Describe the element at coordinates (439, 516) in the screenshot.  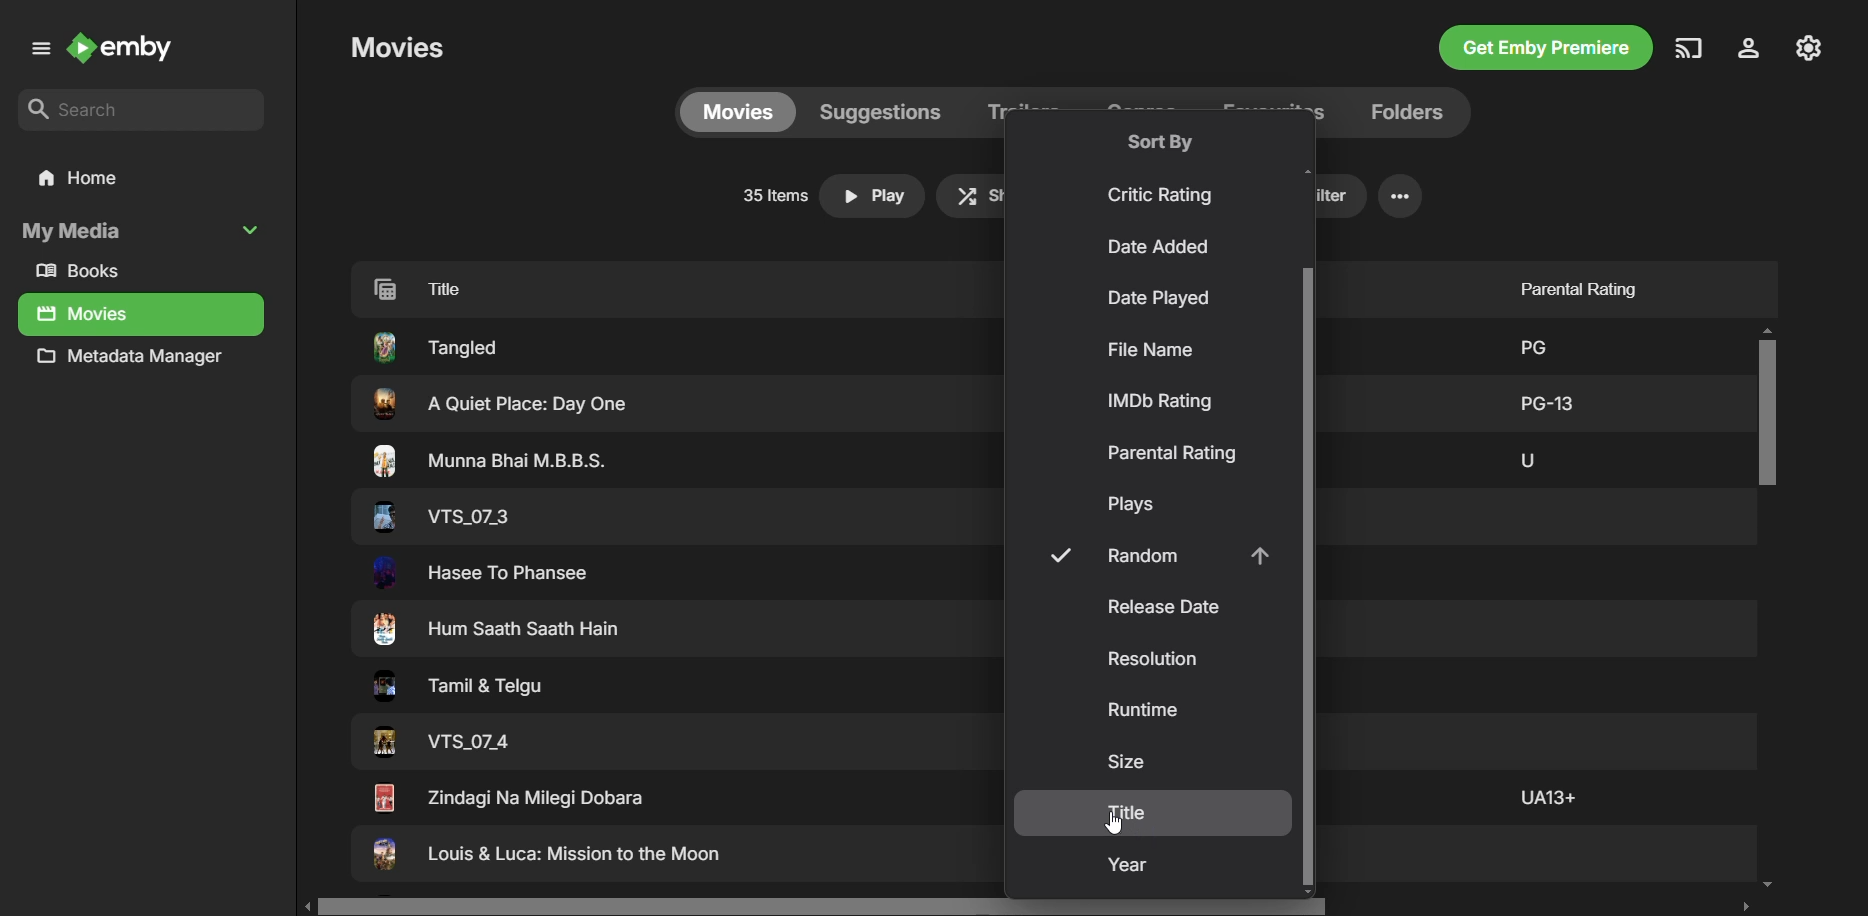
I see `` at that location.